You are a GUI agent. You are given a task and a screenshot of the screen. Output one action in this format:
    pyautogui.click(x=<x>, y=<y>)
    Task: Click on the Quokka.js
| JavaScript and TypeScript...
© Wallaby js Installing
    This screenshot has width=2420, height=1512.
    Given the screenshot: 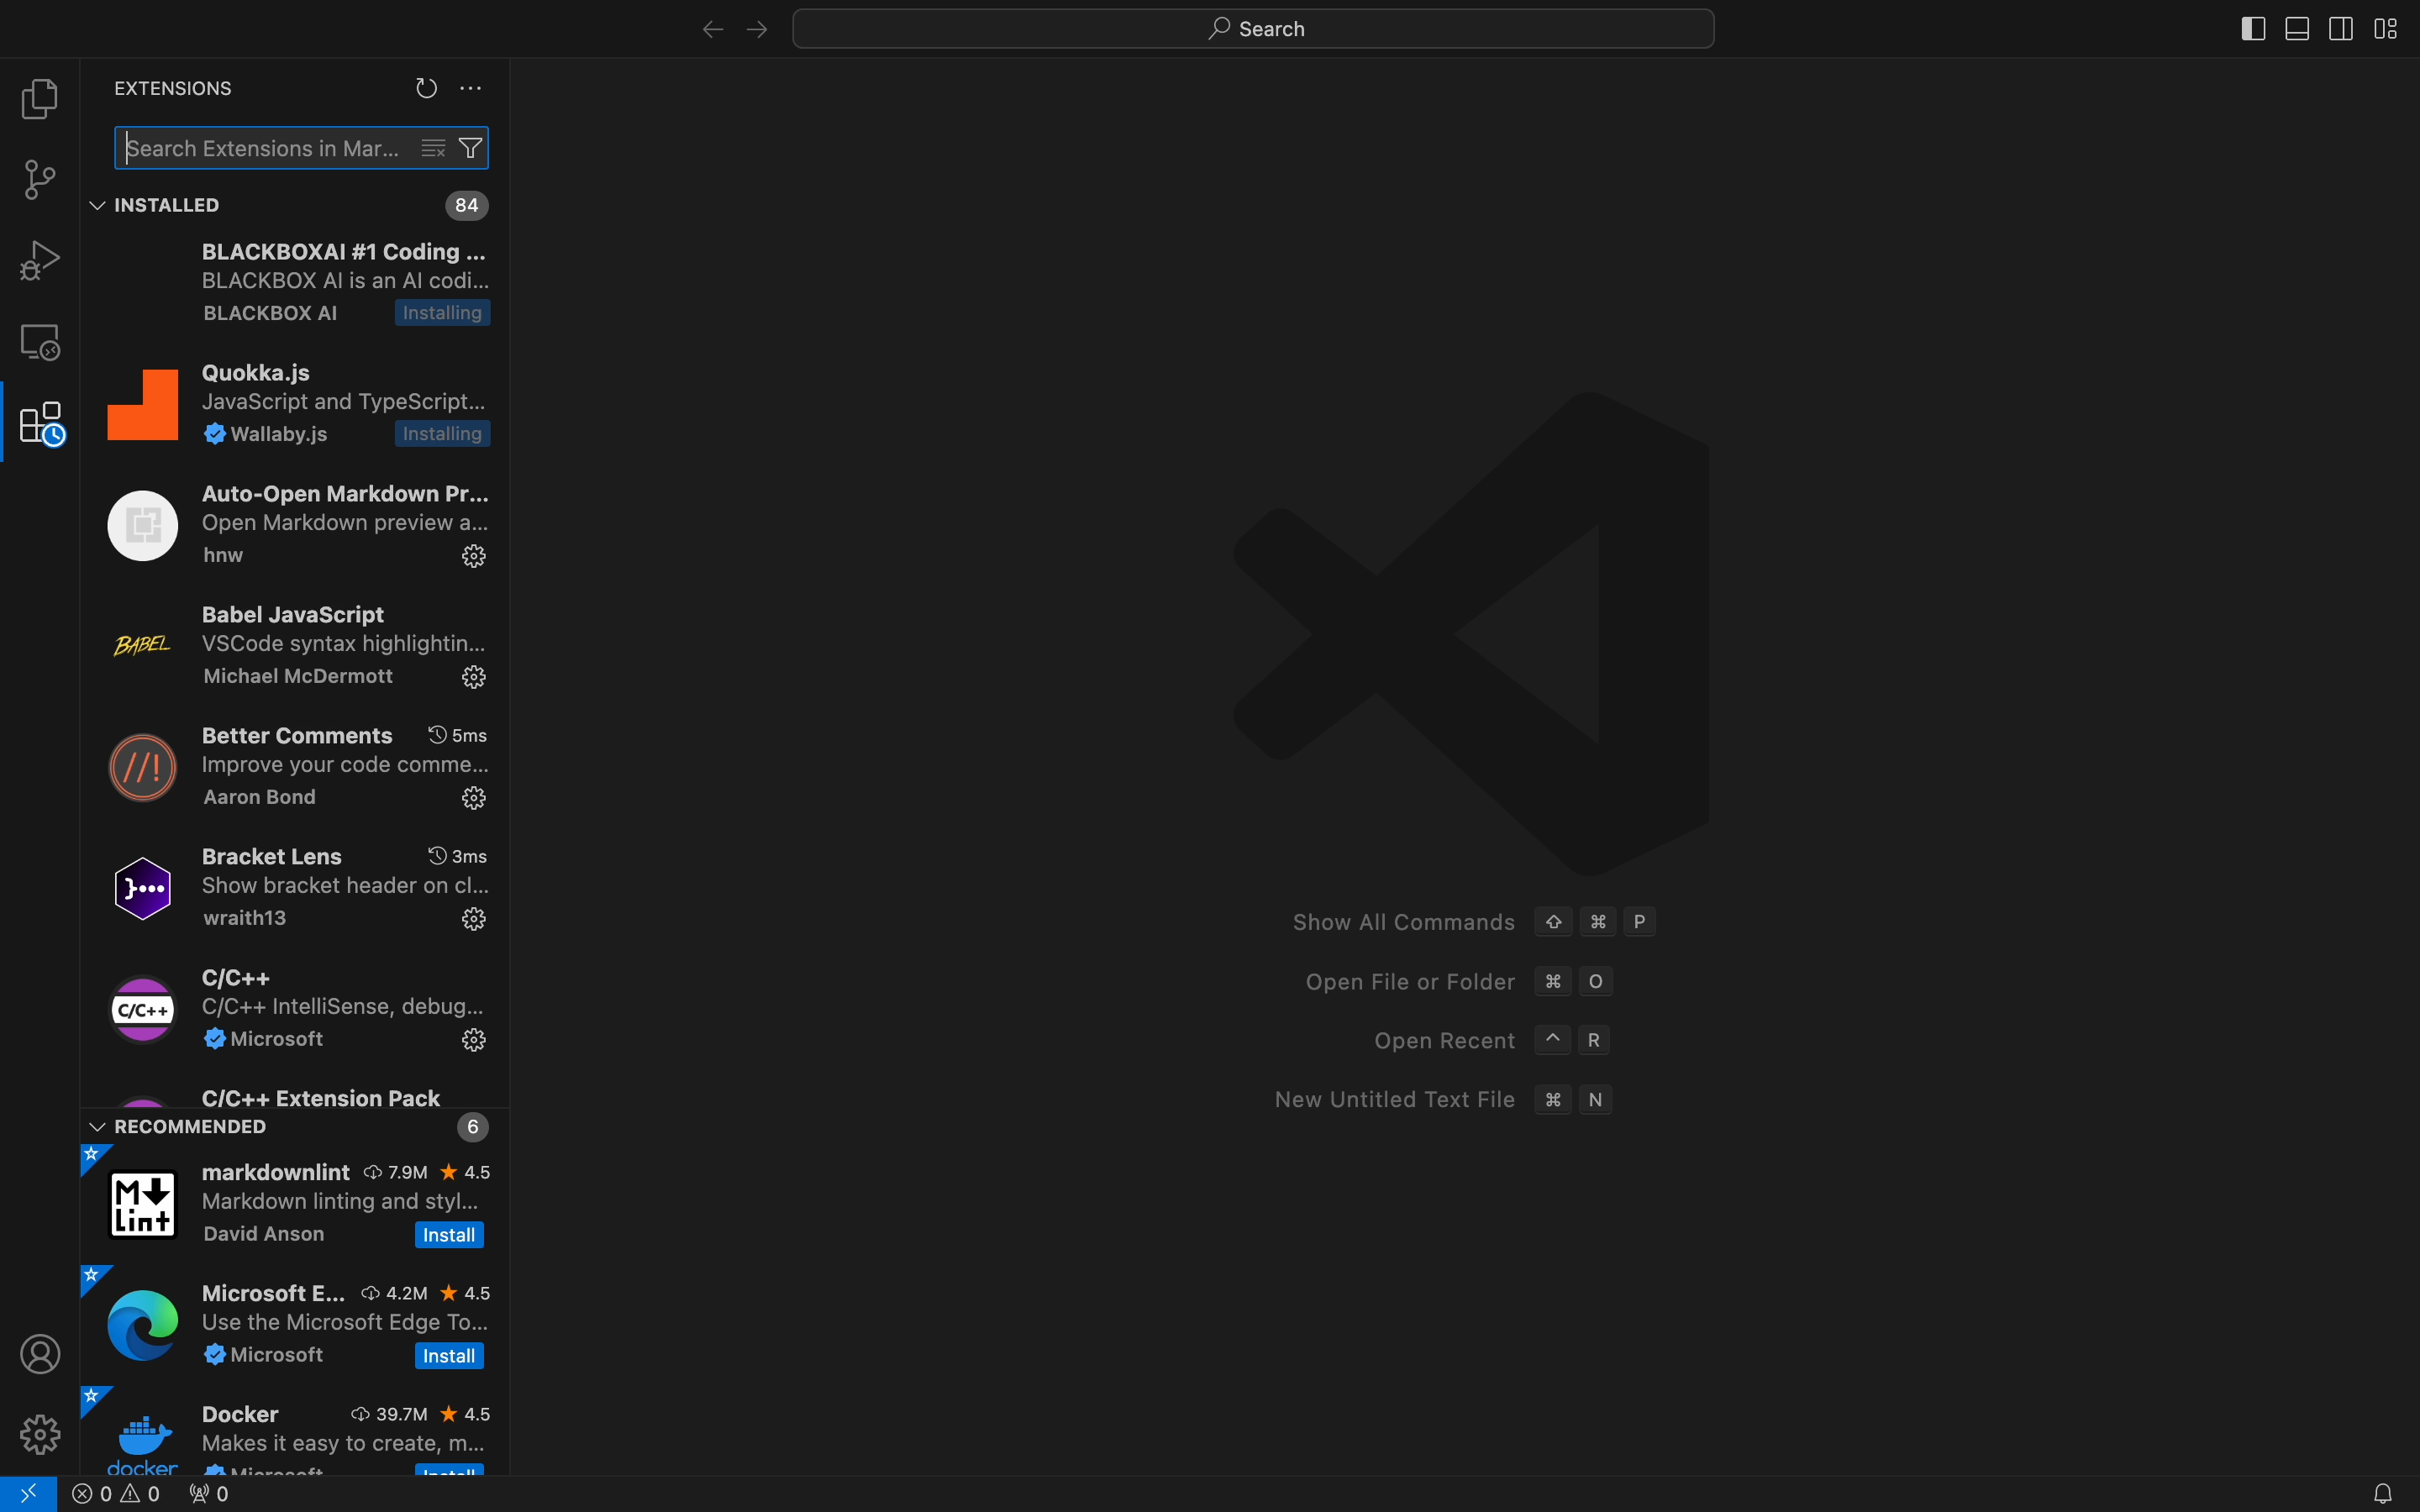 What is the action you would take?
    pyautogui.click(x=300, y=413)
    